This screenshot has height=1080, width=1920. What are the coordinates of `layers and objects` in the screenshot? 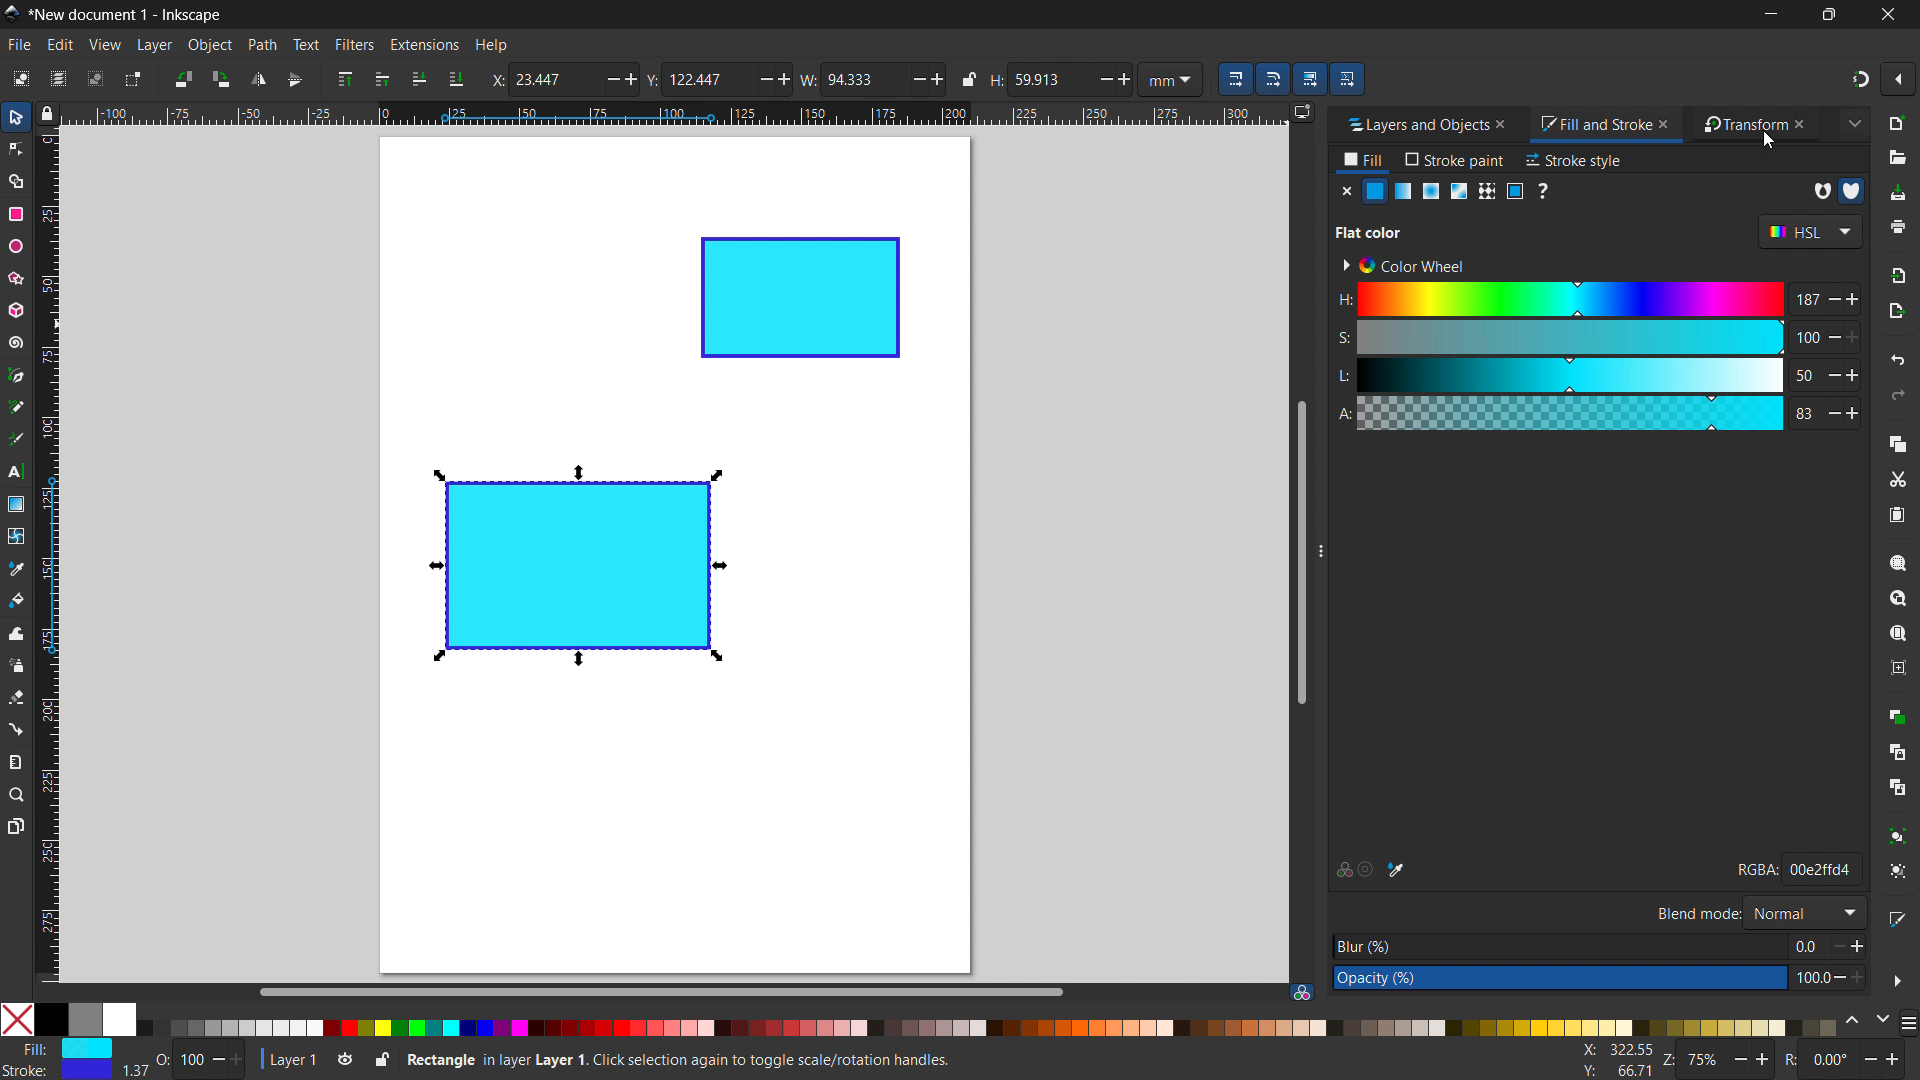 It's located at (1411, 124).